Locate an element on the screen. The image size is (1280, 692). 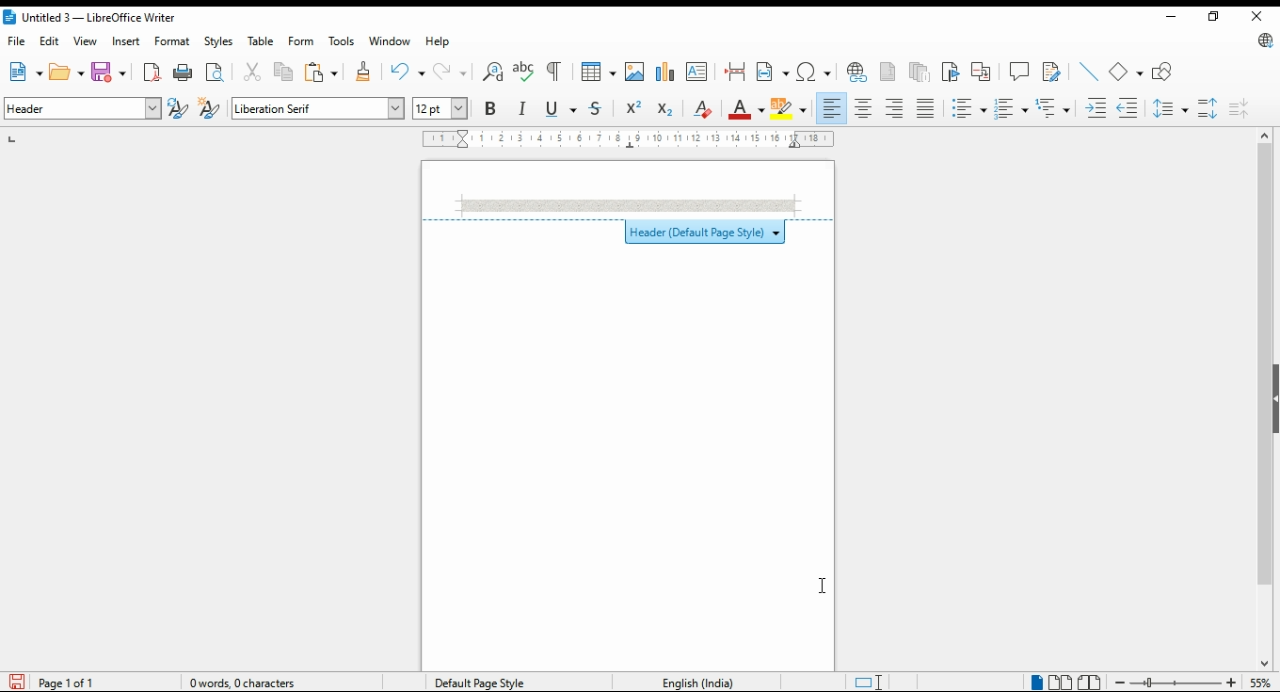
subscript is located at coordinates (665, 110).